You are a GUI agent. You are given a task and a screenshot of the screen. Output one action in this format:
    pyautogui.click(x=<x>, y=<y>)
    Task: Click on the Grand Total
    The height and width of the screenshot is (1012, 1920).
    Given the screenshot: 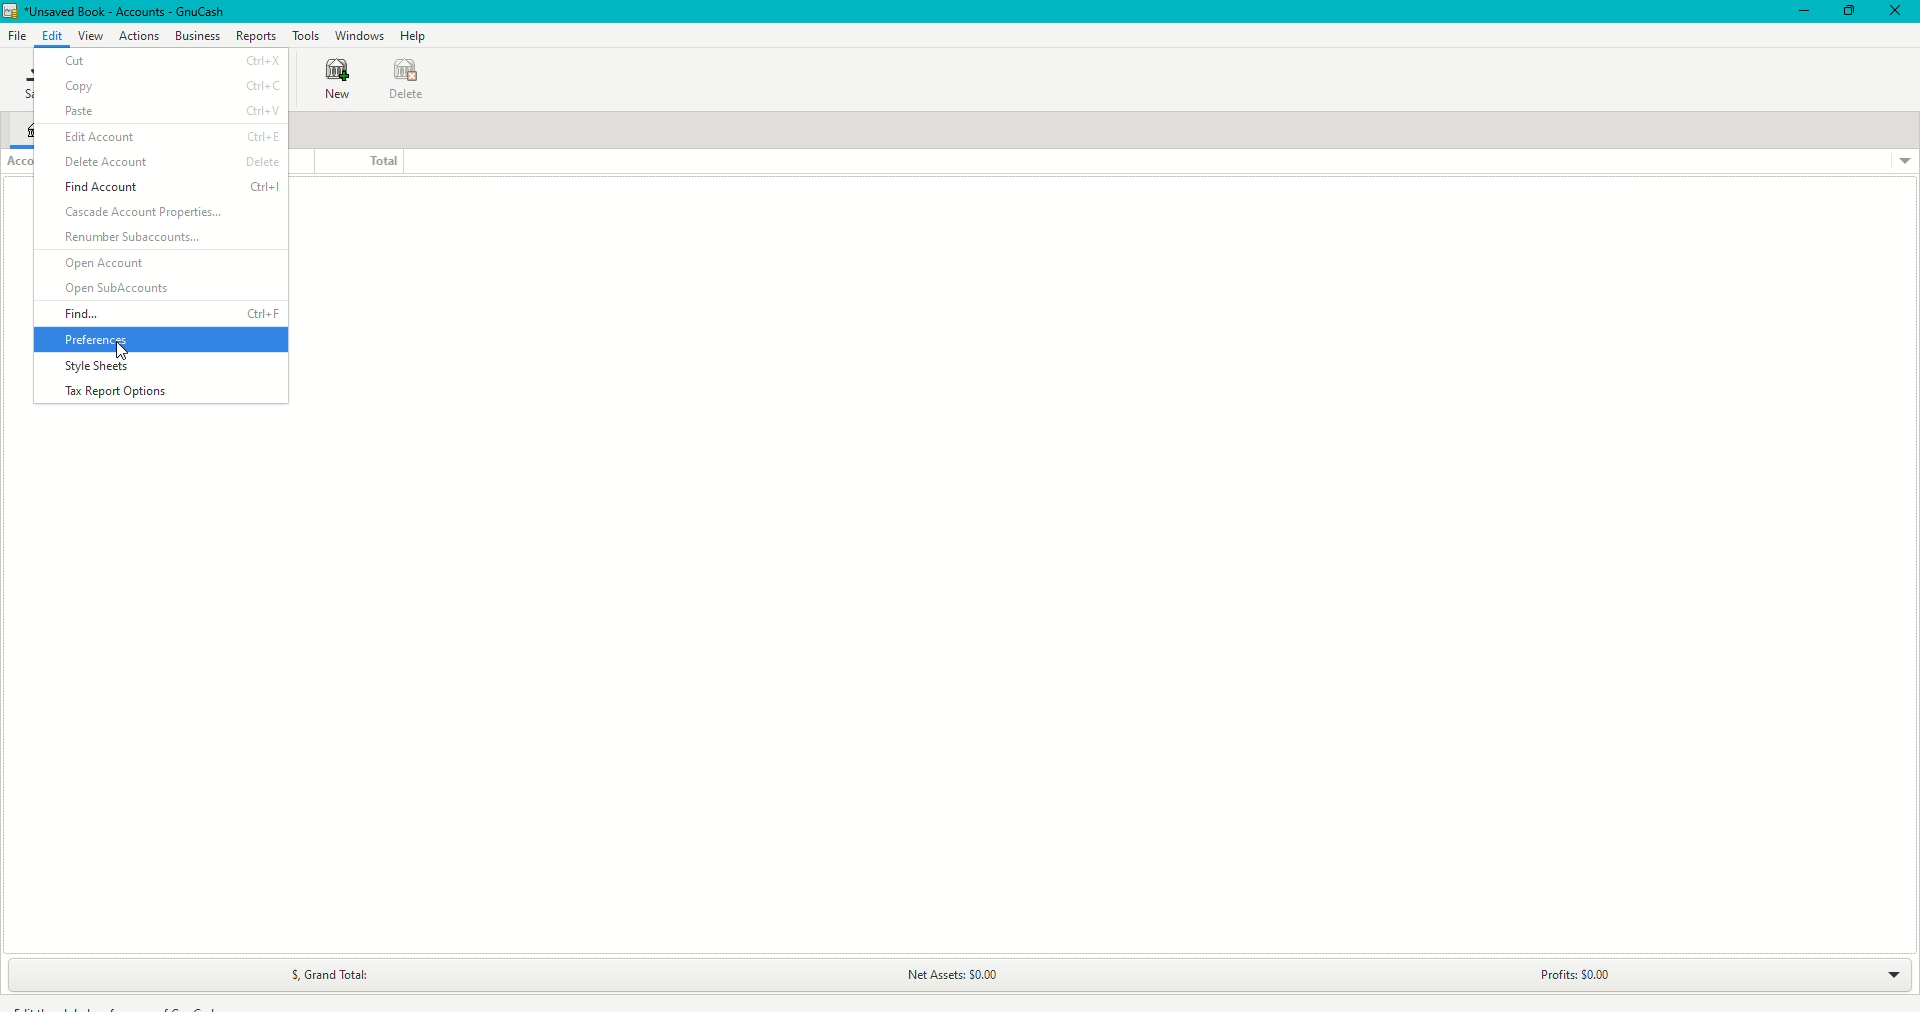 What is the action you would take?
    pyautogui.click(x=321, y=975)
    